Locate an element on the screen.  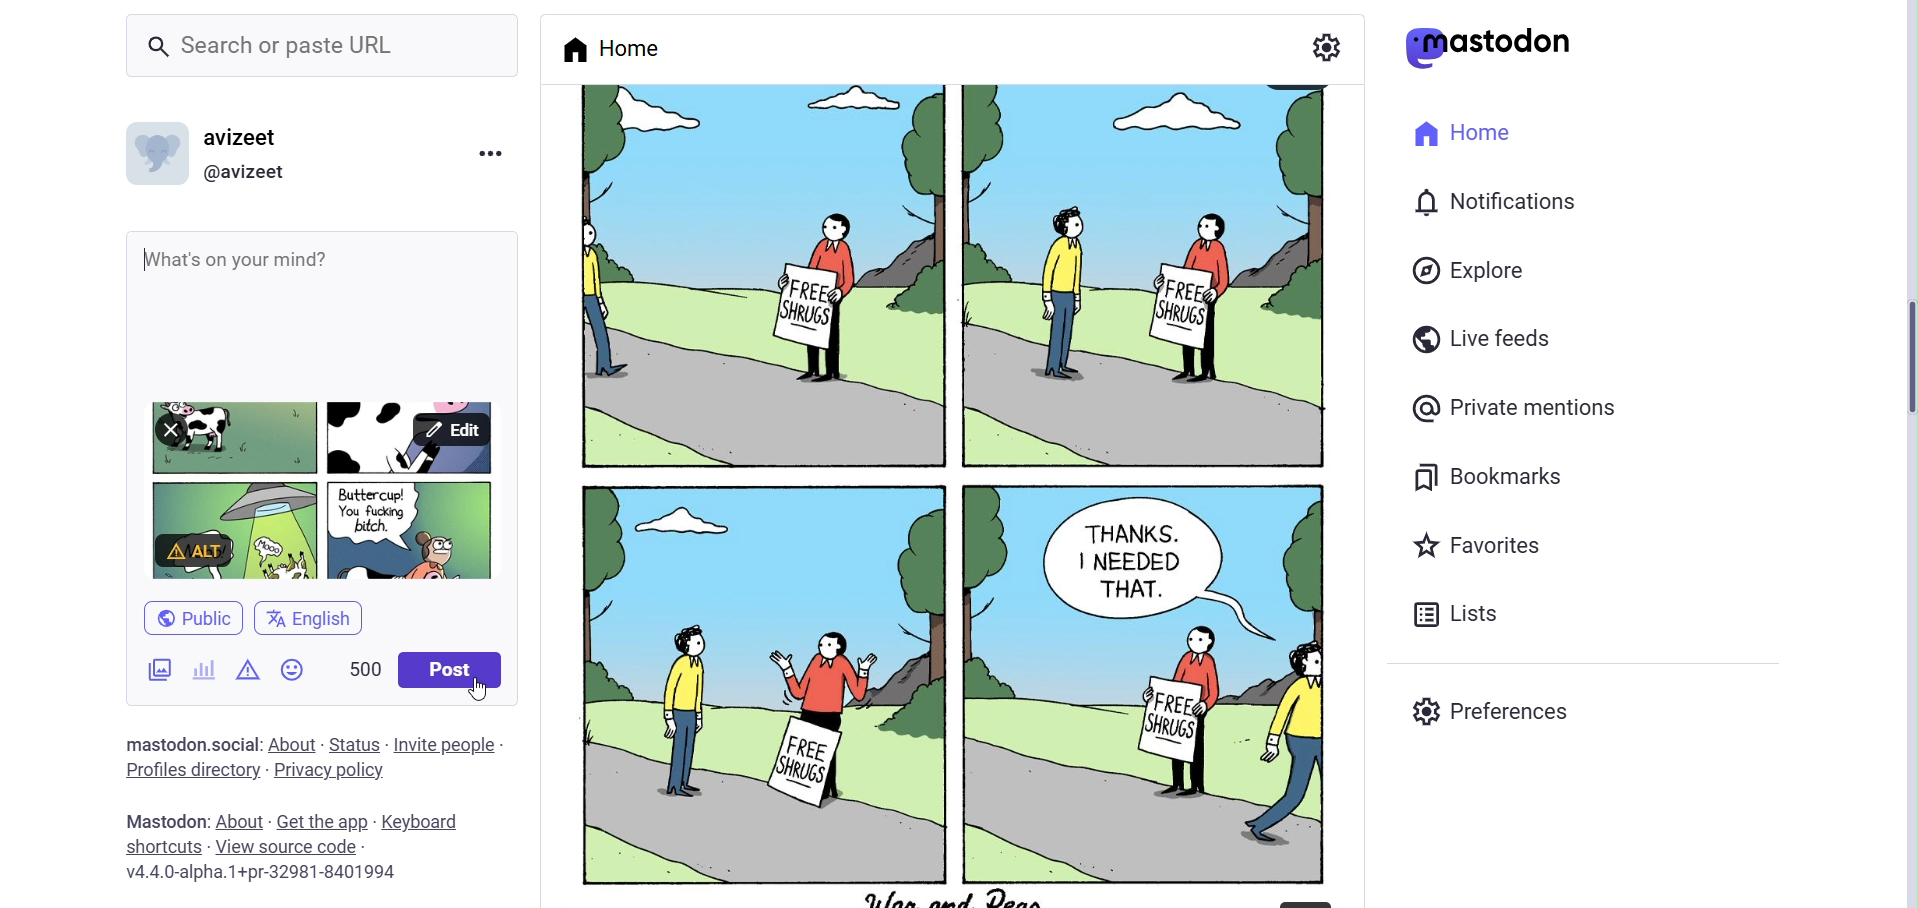
Version is located at coordinates (260, 874).